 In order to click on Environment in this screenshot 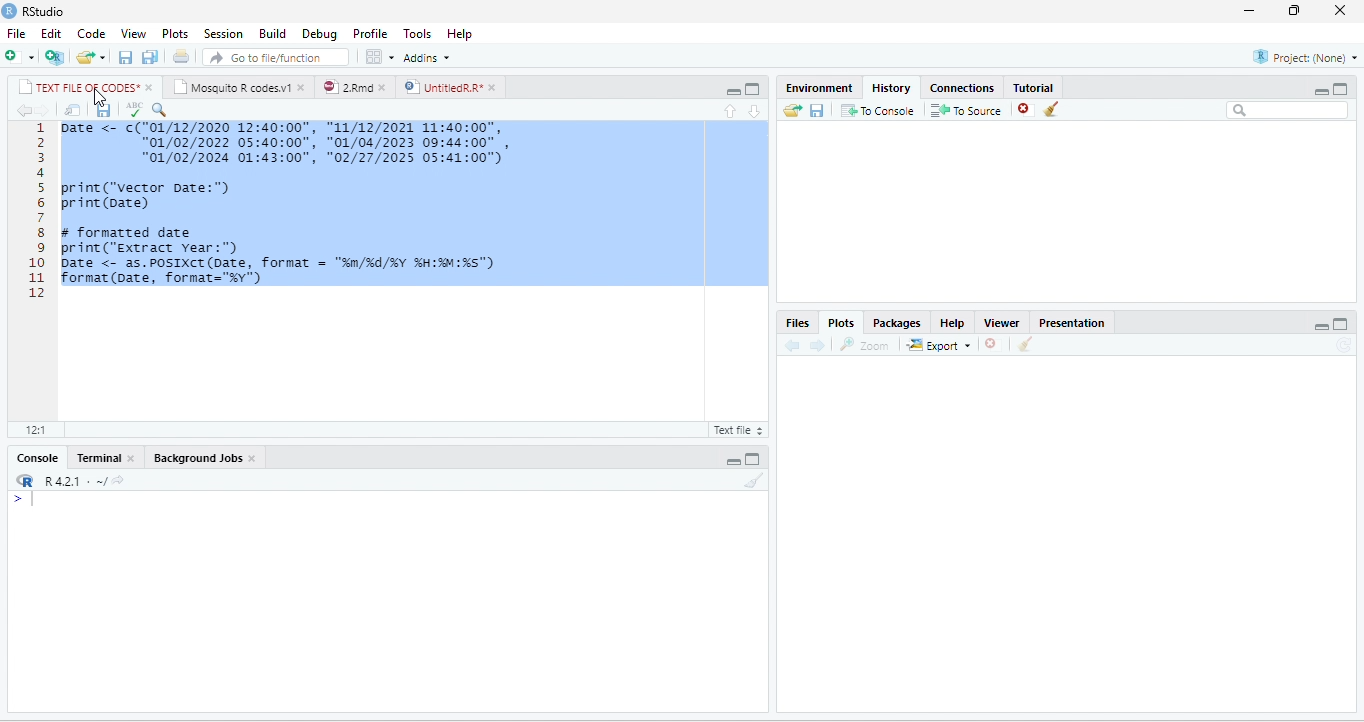, I will do `click(820, 88)`.